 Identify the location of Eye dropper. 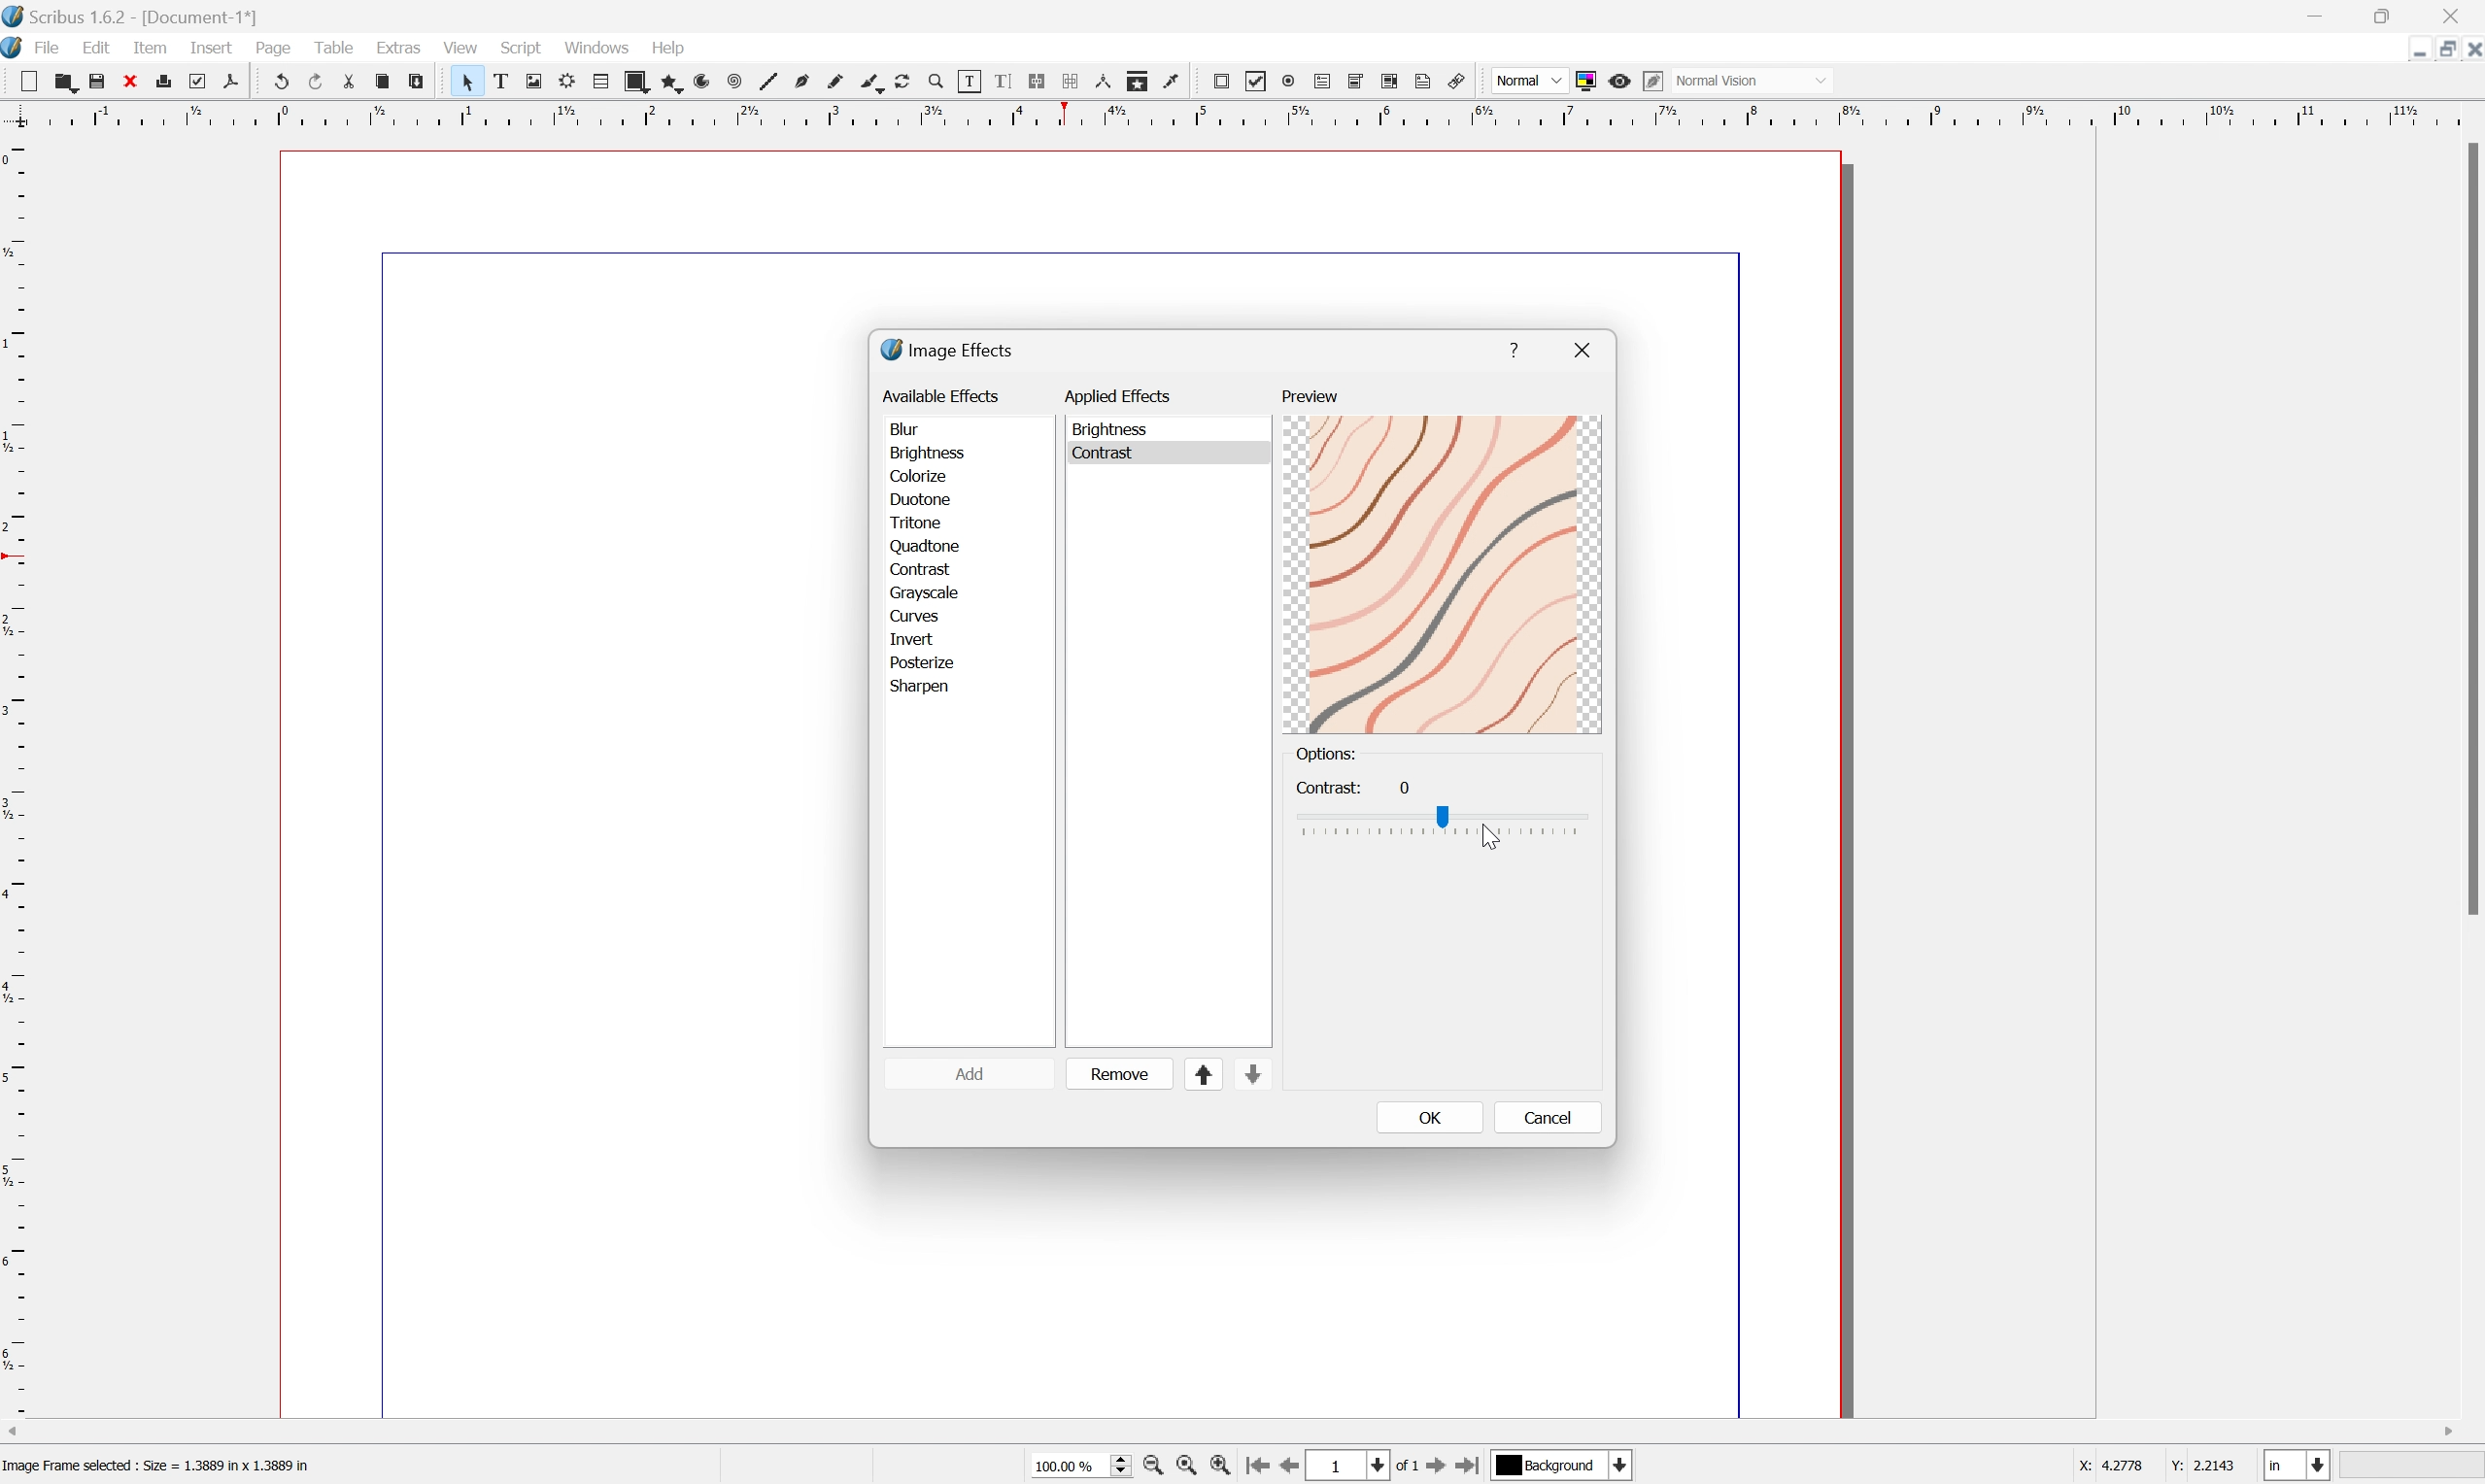
(1178, 85).